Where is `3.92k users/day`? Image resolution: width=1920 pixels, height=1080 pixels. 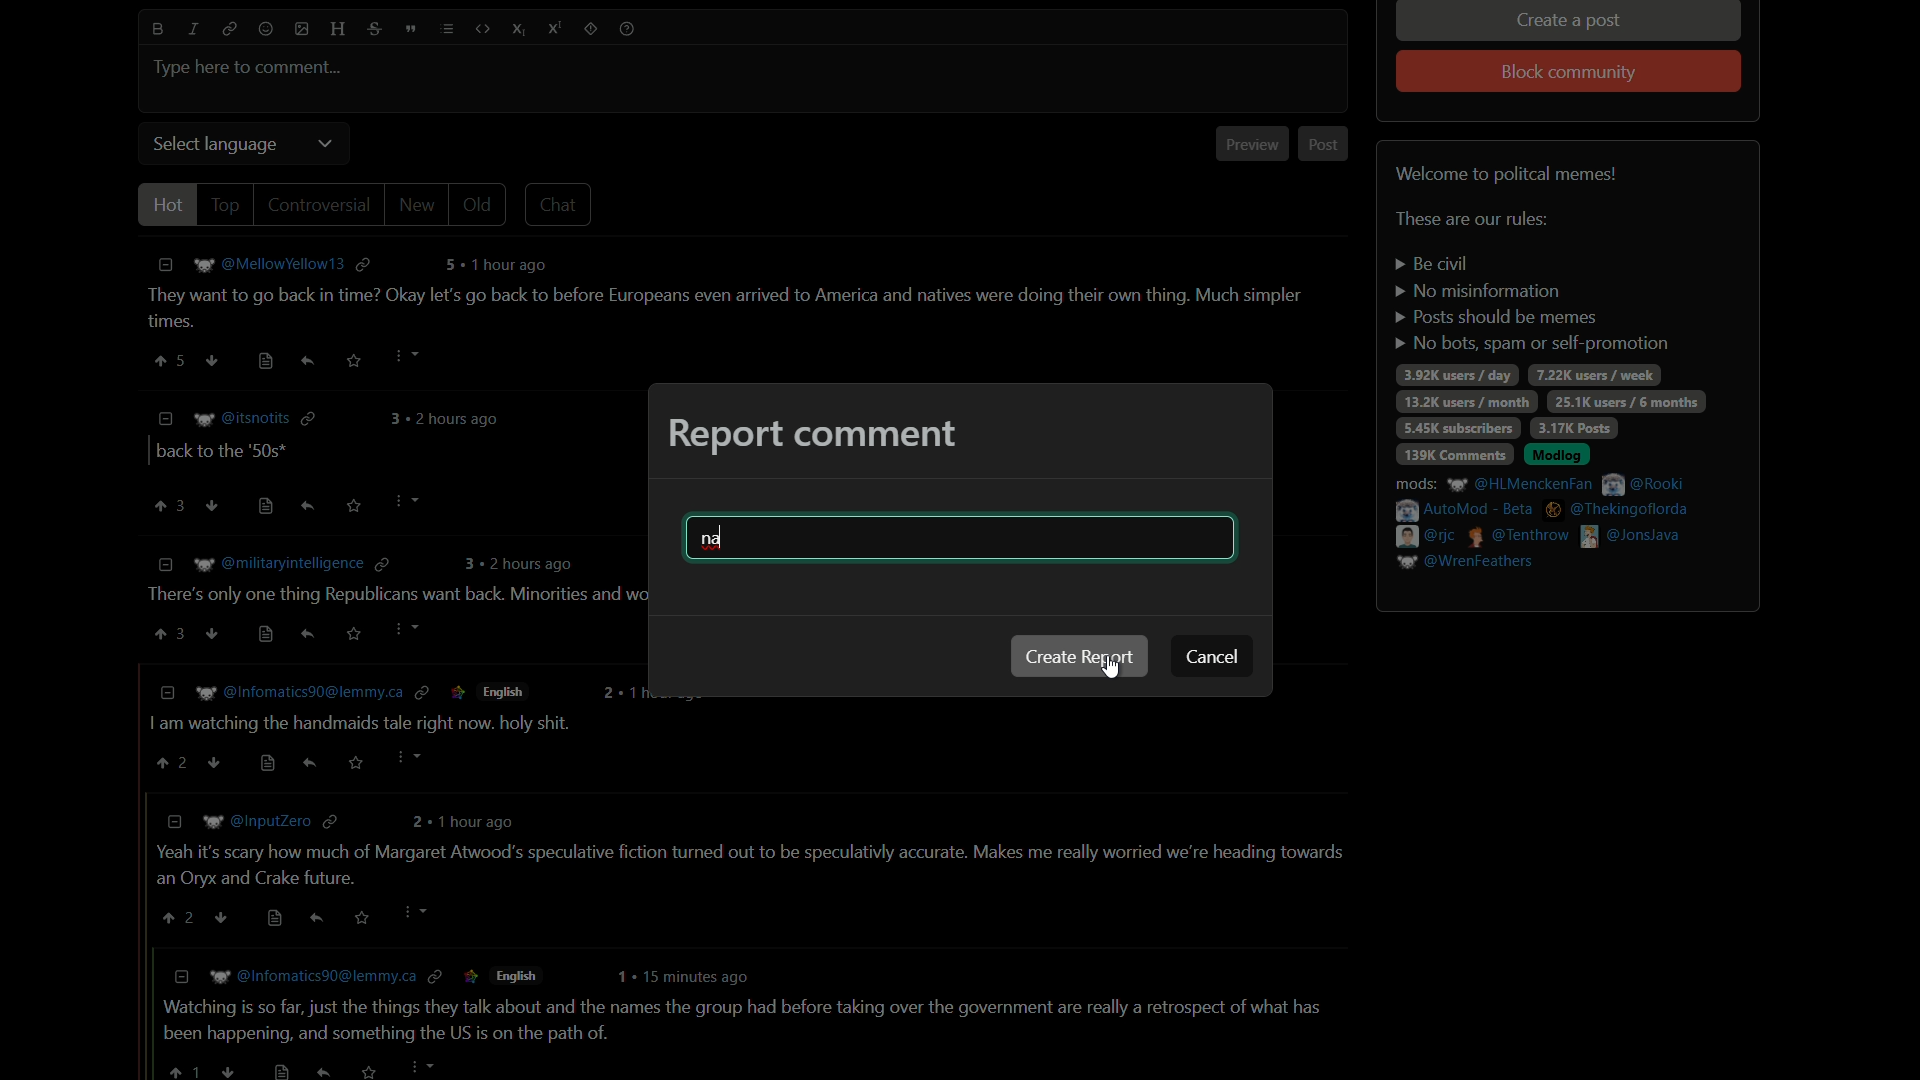
3.92k users/day is located at coordinates (1459, 375).